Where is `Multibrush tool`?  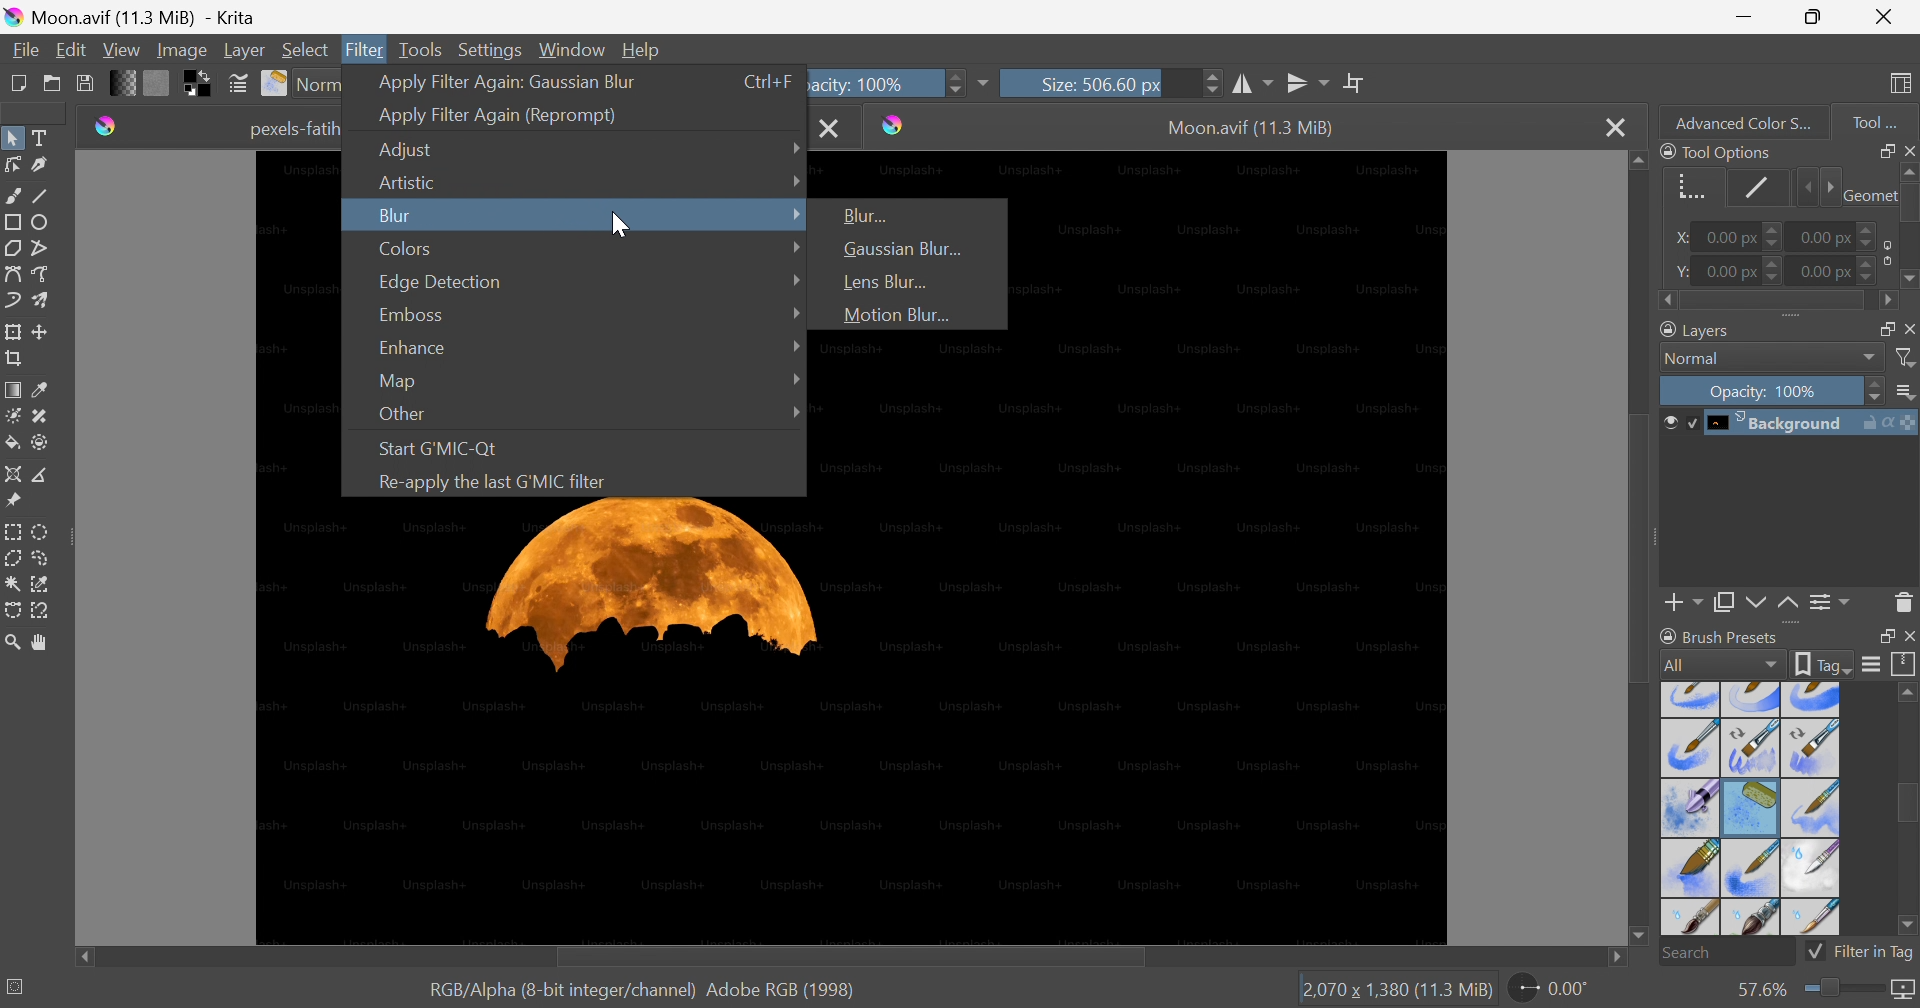
Multibrush tool is located at coordinates (43, 300).